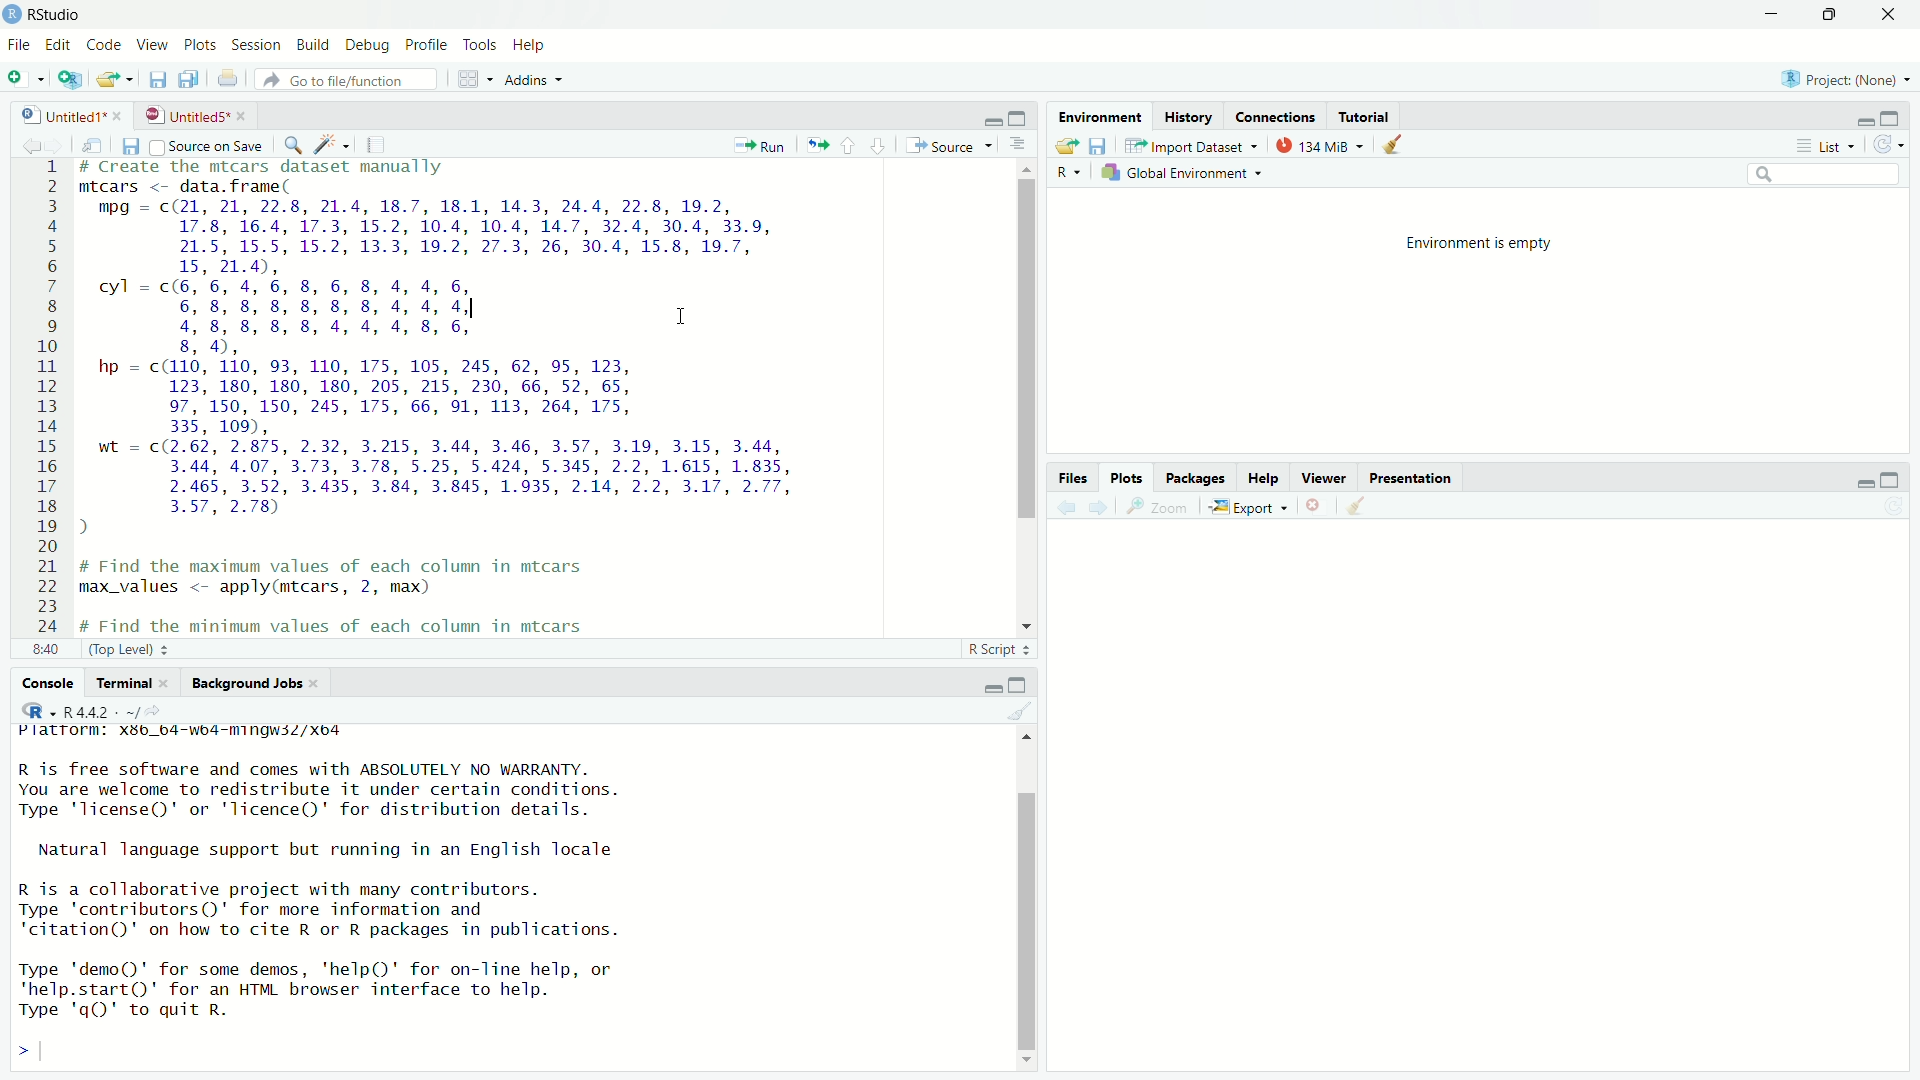 This screenshot has width=1920, height=1080. Describe the element at coordinates (1427, 477) in the screenshot. I see `Presentation` at that location.